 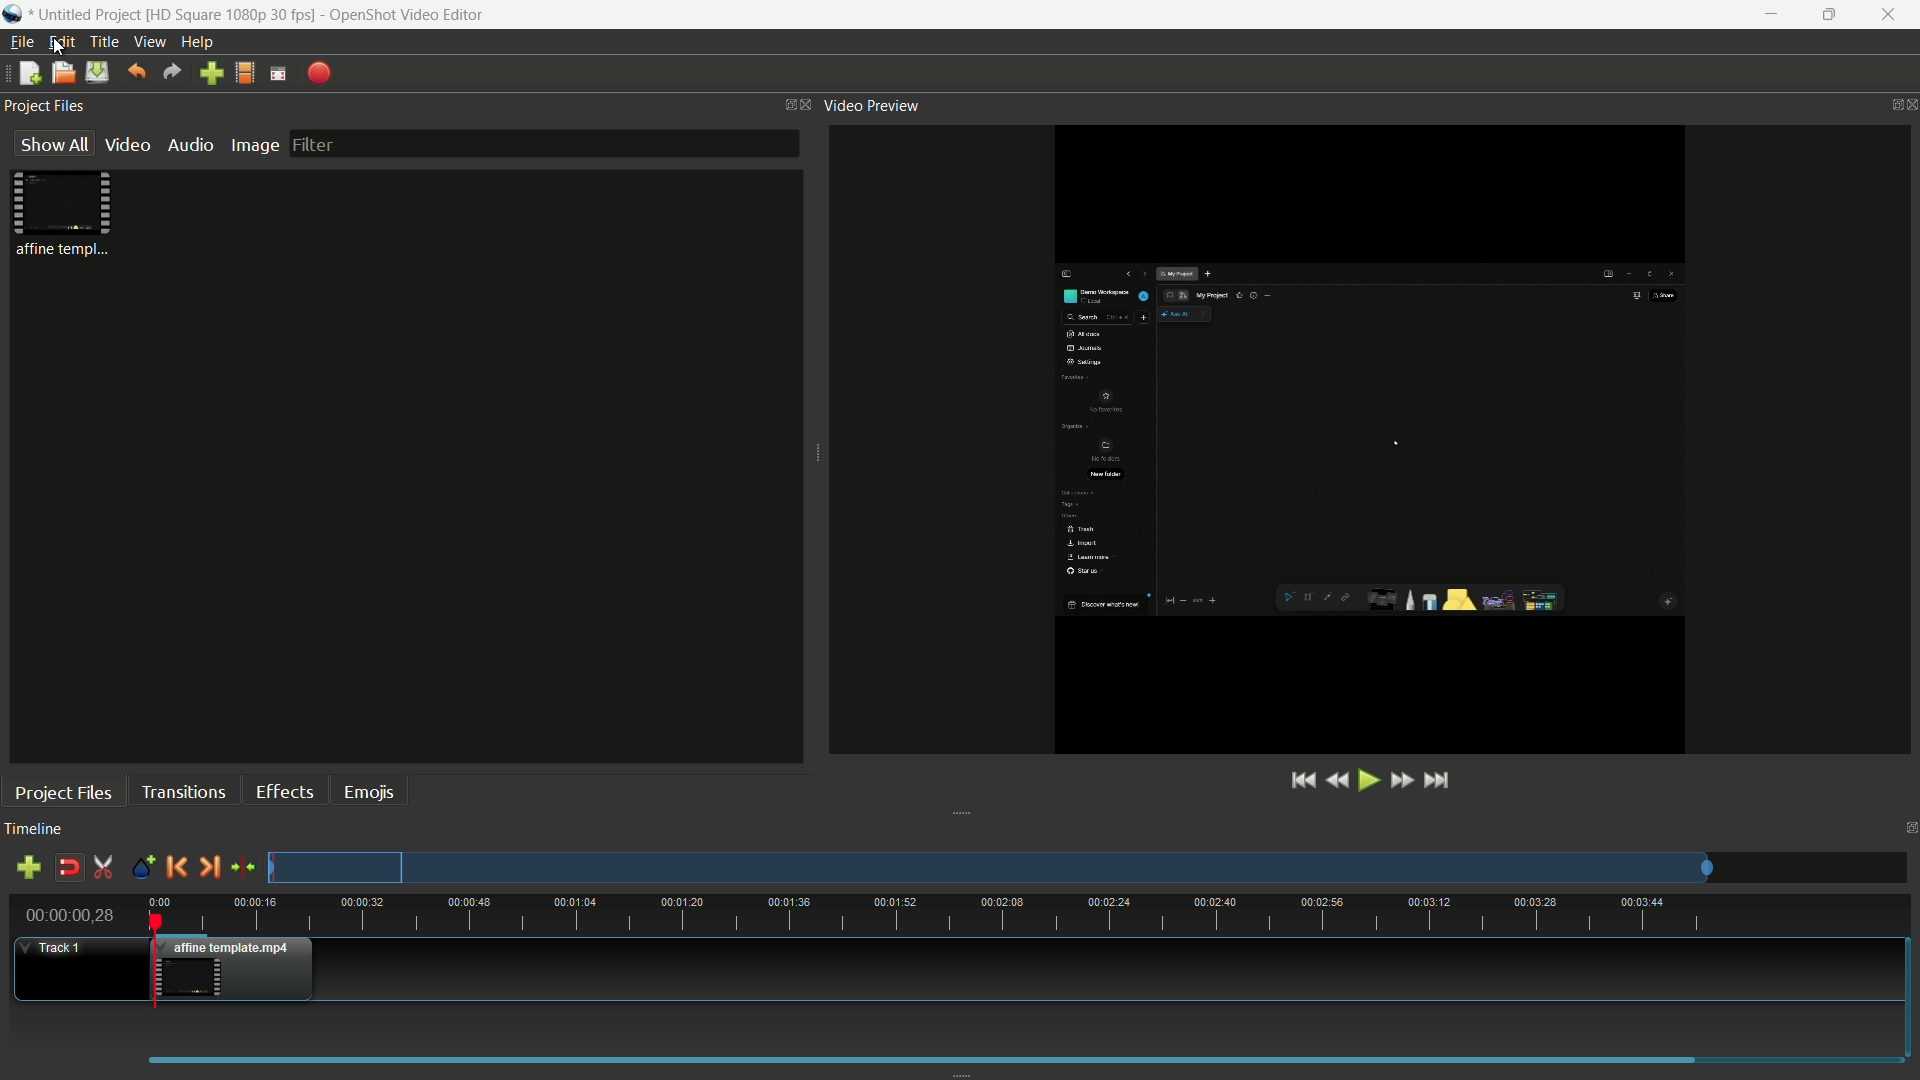 What do you see at coordinates (989, 867) in the screenshot?
I see `preview track` at bounding box center [989, 867].